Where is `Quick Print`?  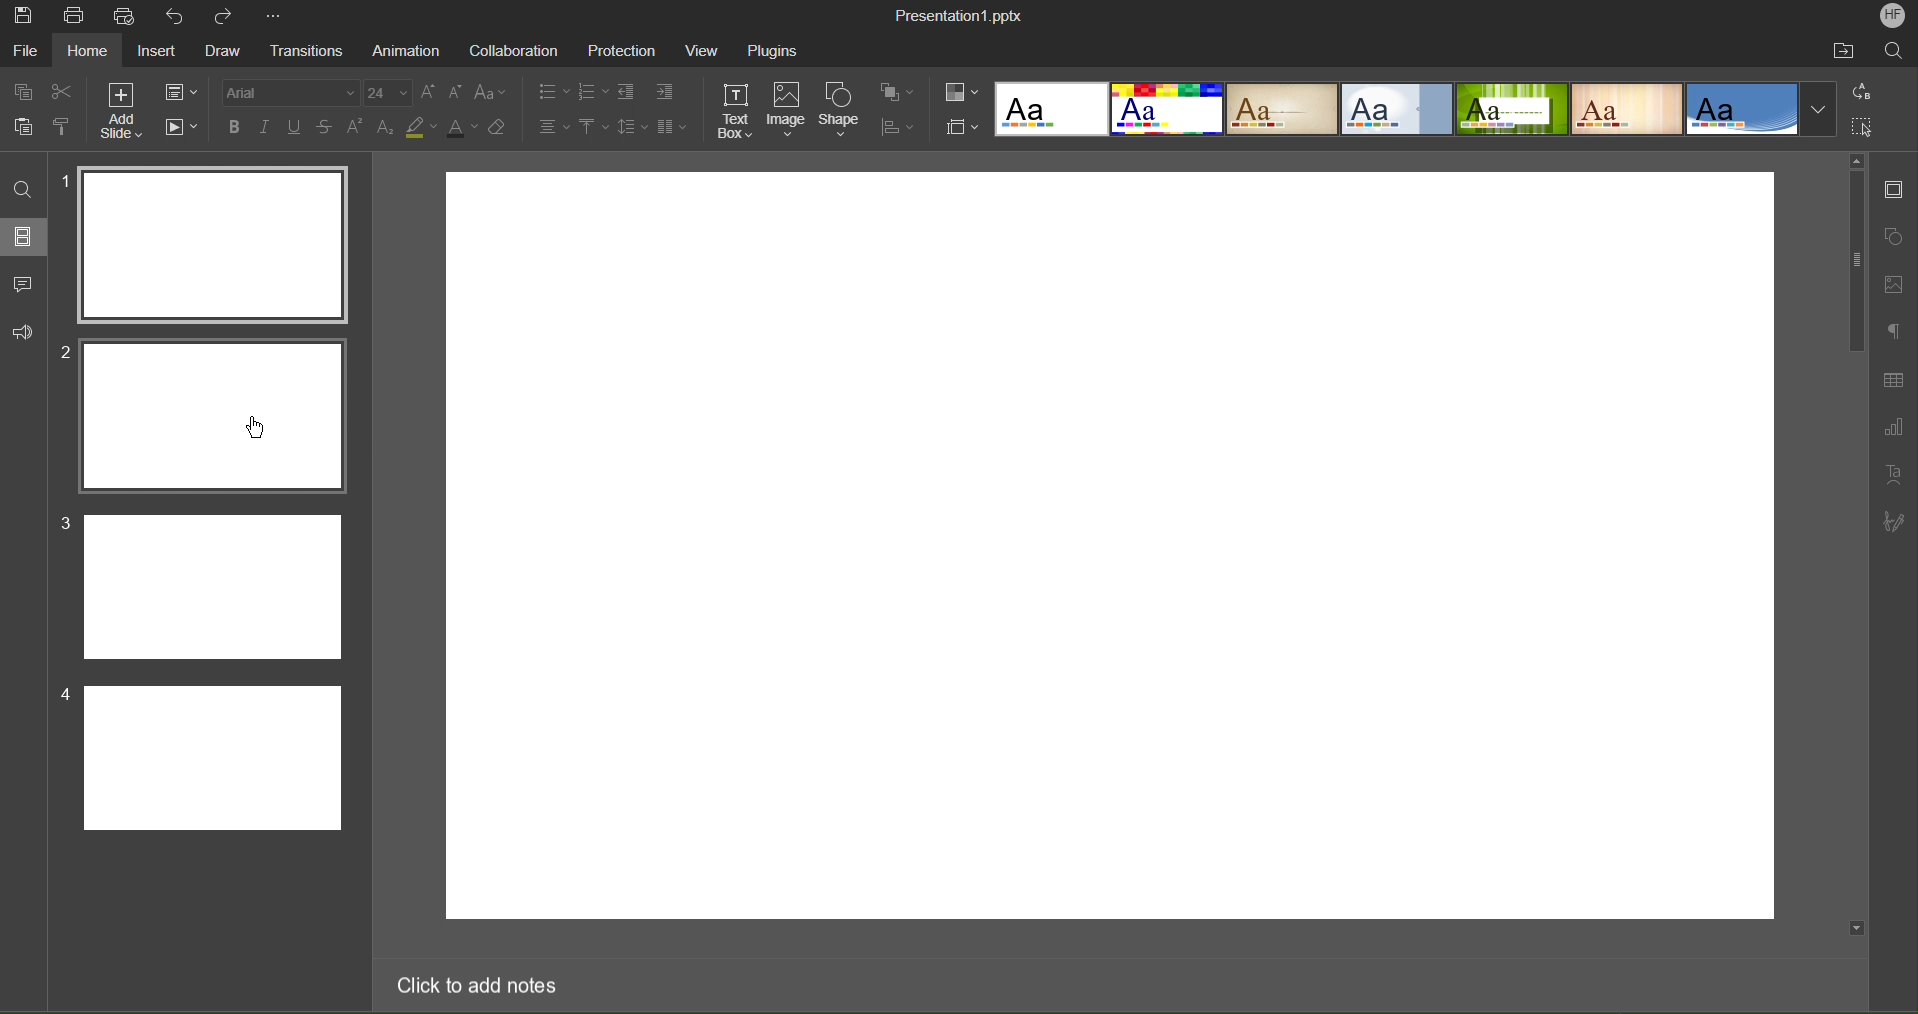
Quick Print is located at coordinates (127, 17).